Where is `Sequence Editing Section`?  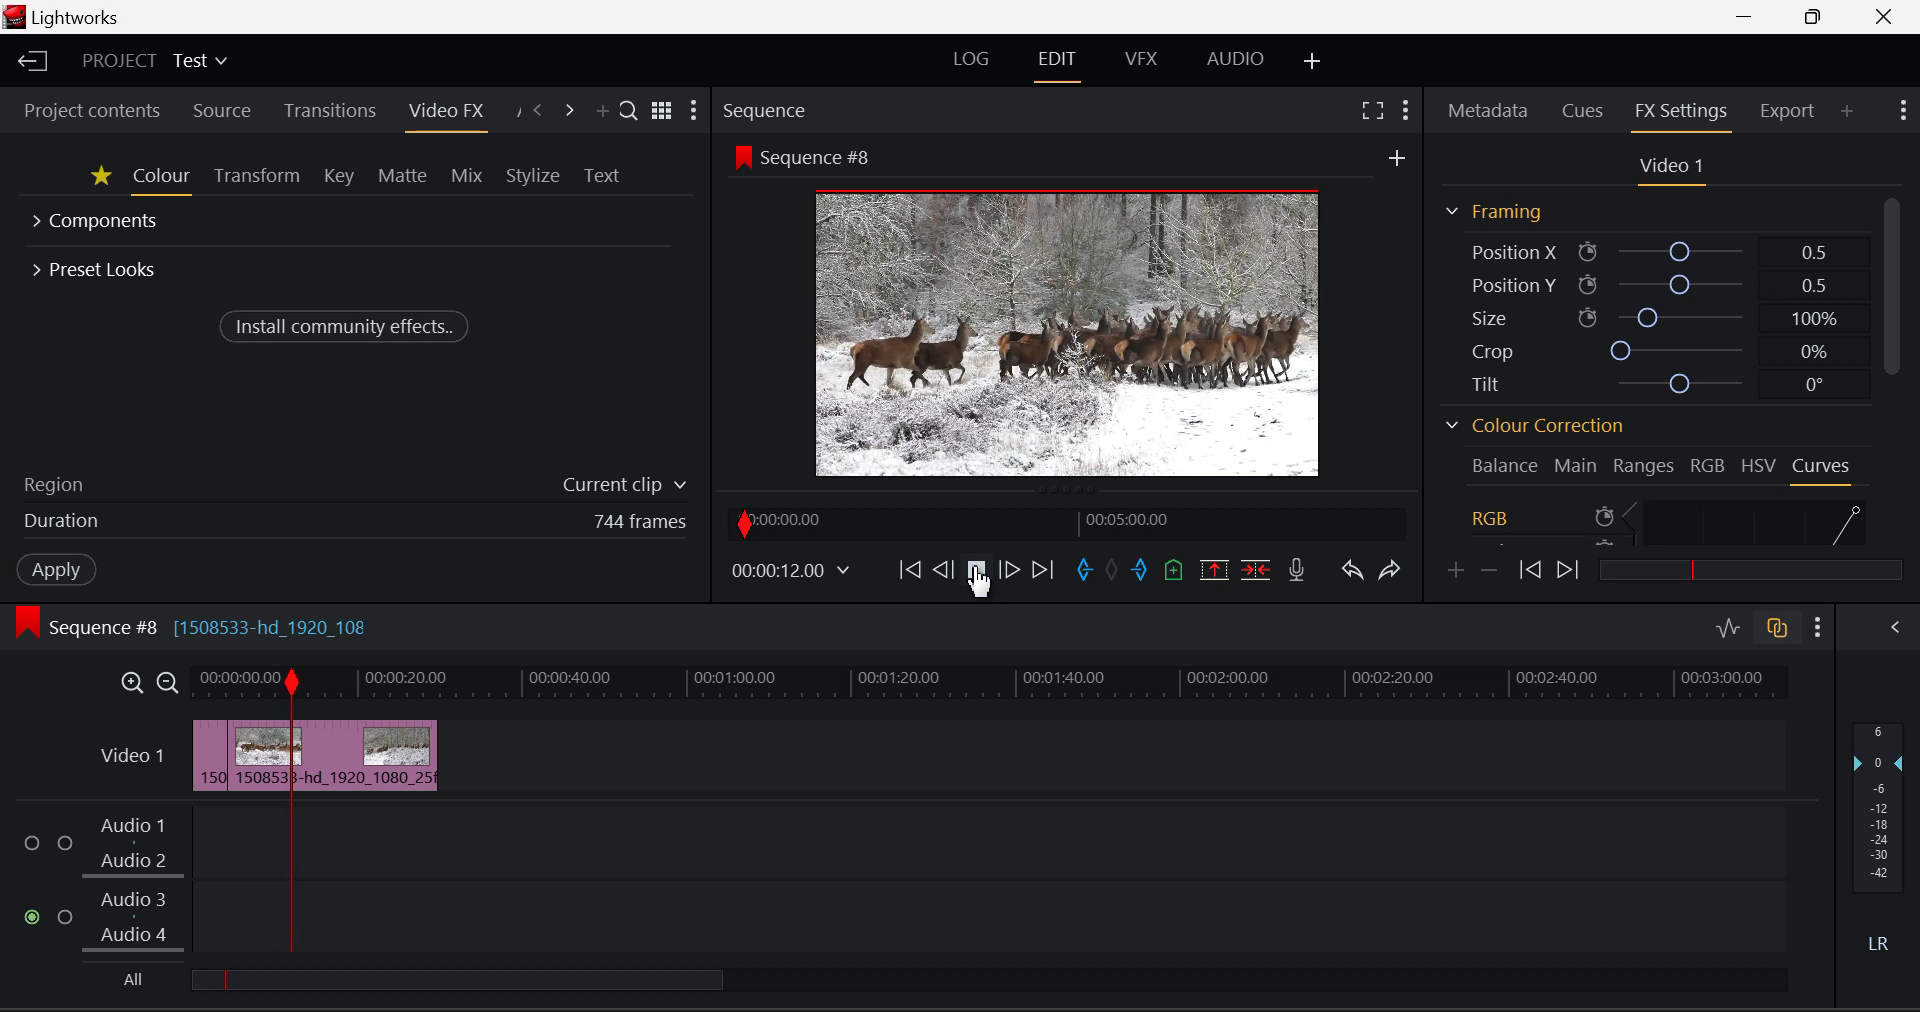 Sequence Editing Section is located at coordinates (196, 627).